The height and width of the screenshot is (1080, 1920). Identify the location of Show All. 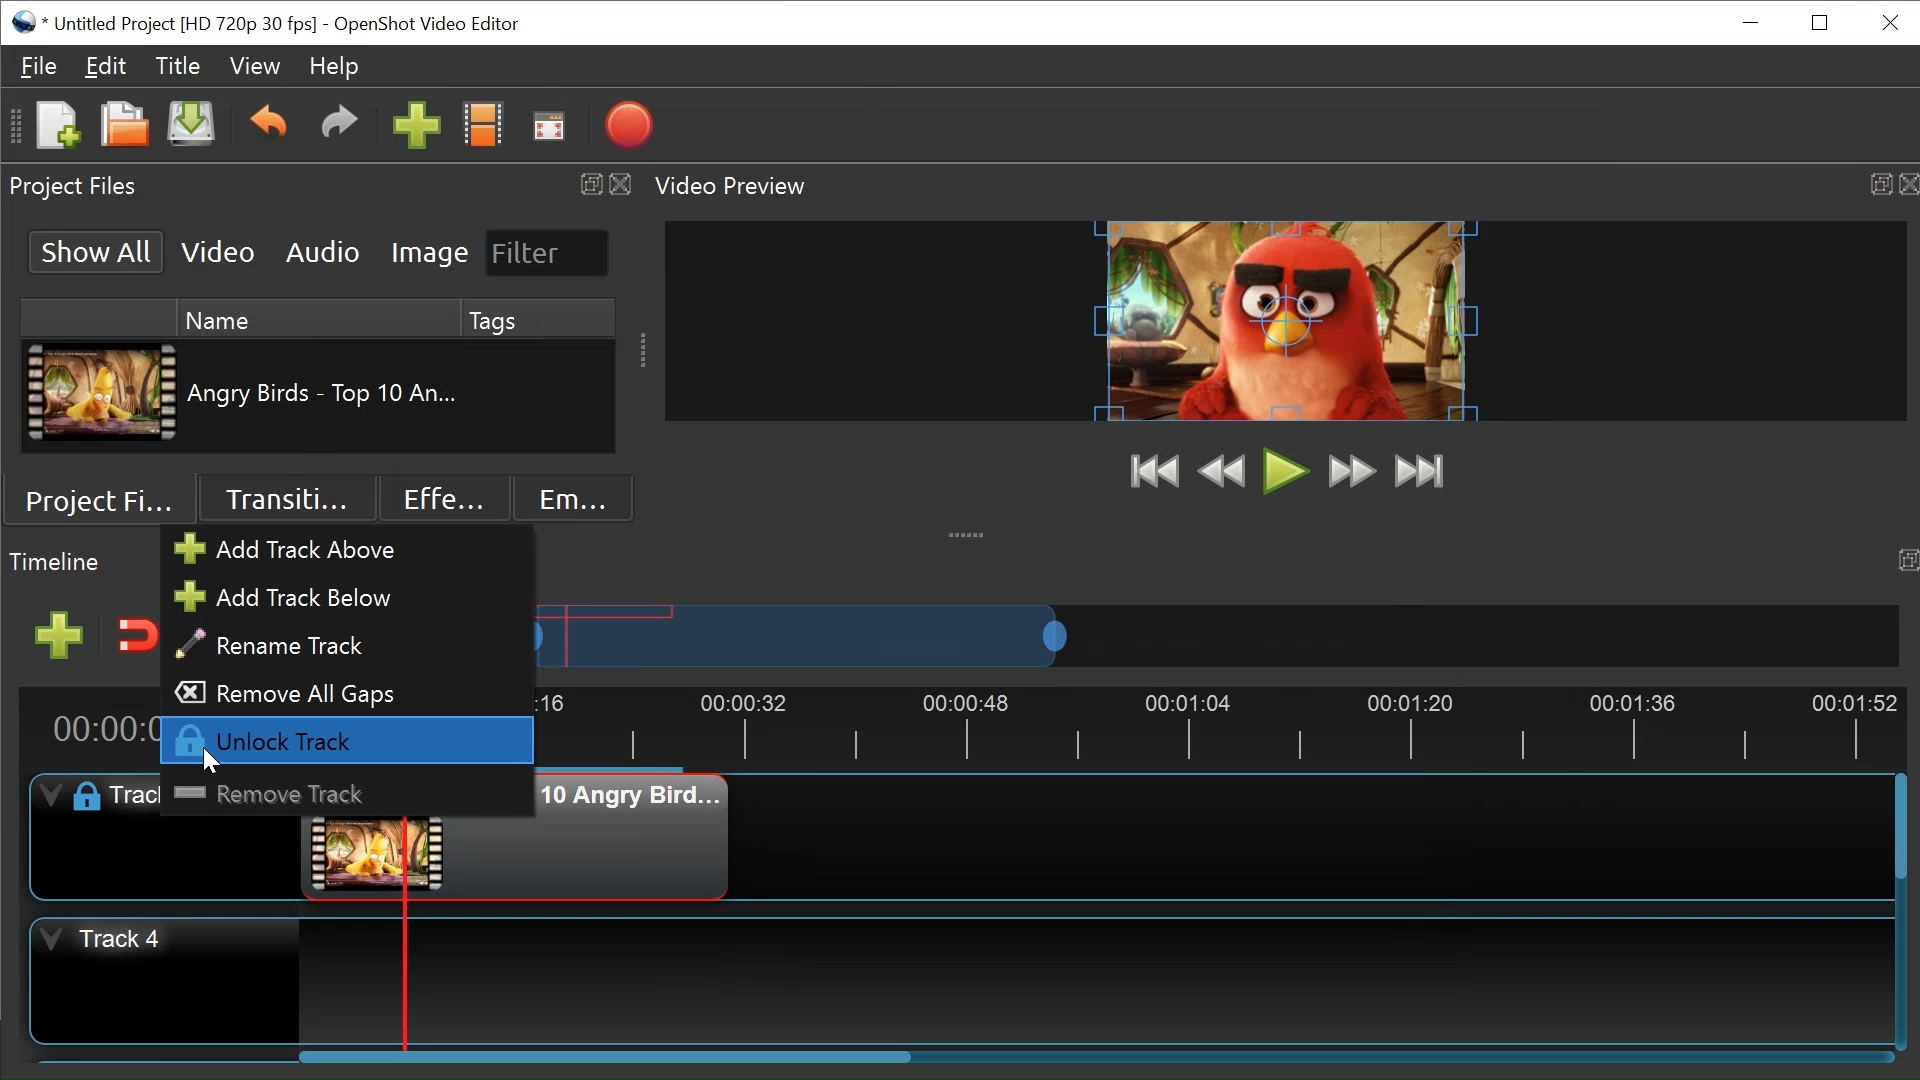
(94, 252).